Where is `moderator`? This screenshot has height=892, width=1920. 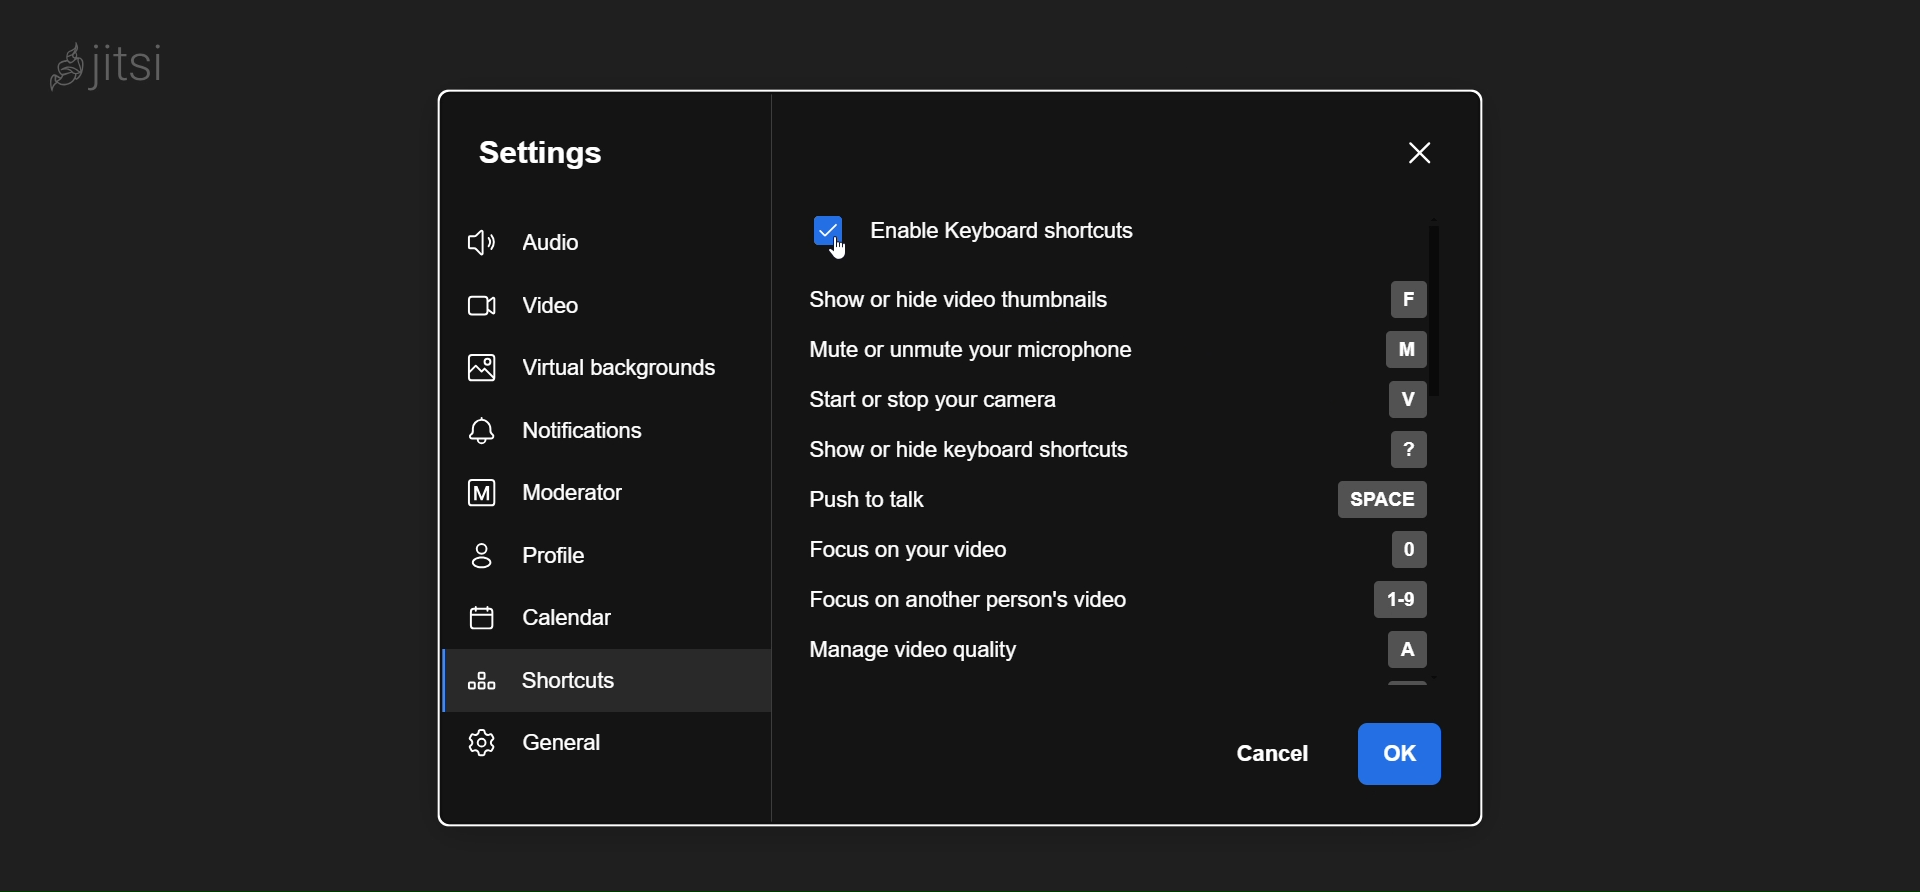 moderator is located at coordinates (554, 493).